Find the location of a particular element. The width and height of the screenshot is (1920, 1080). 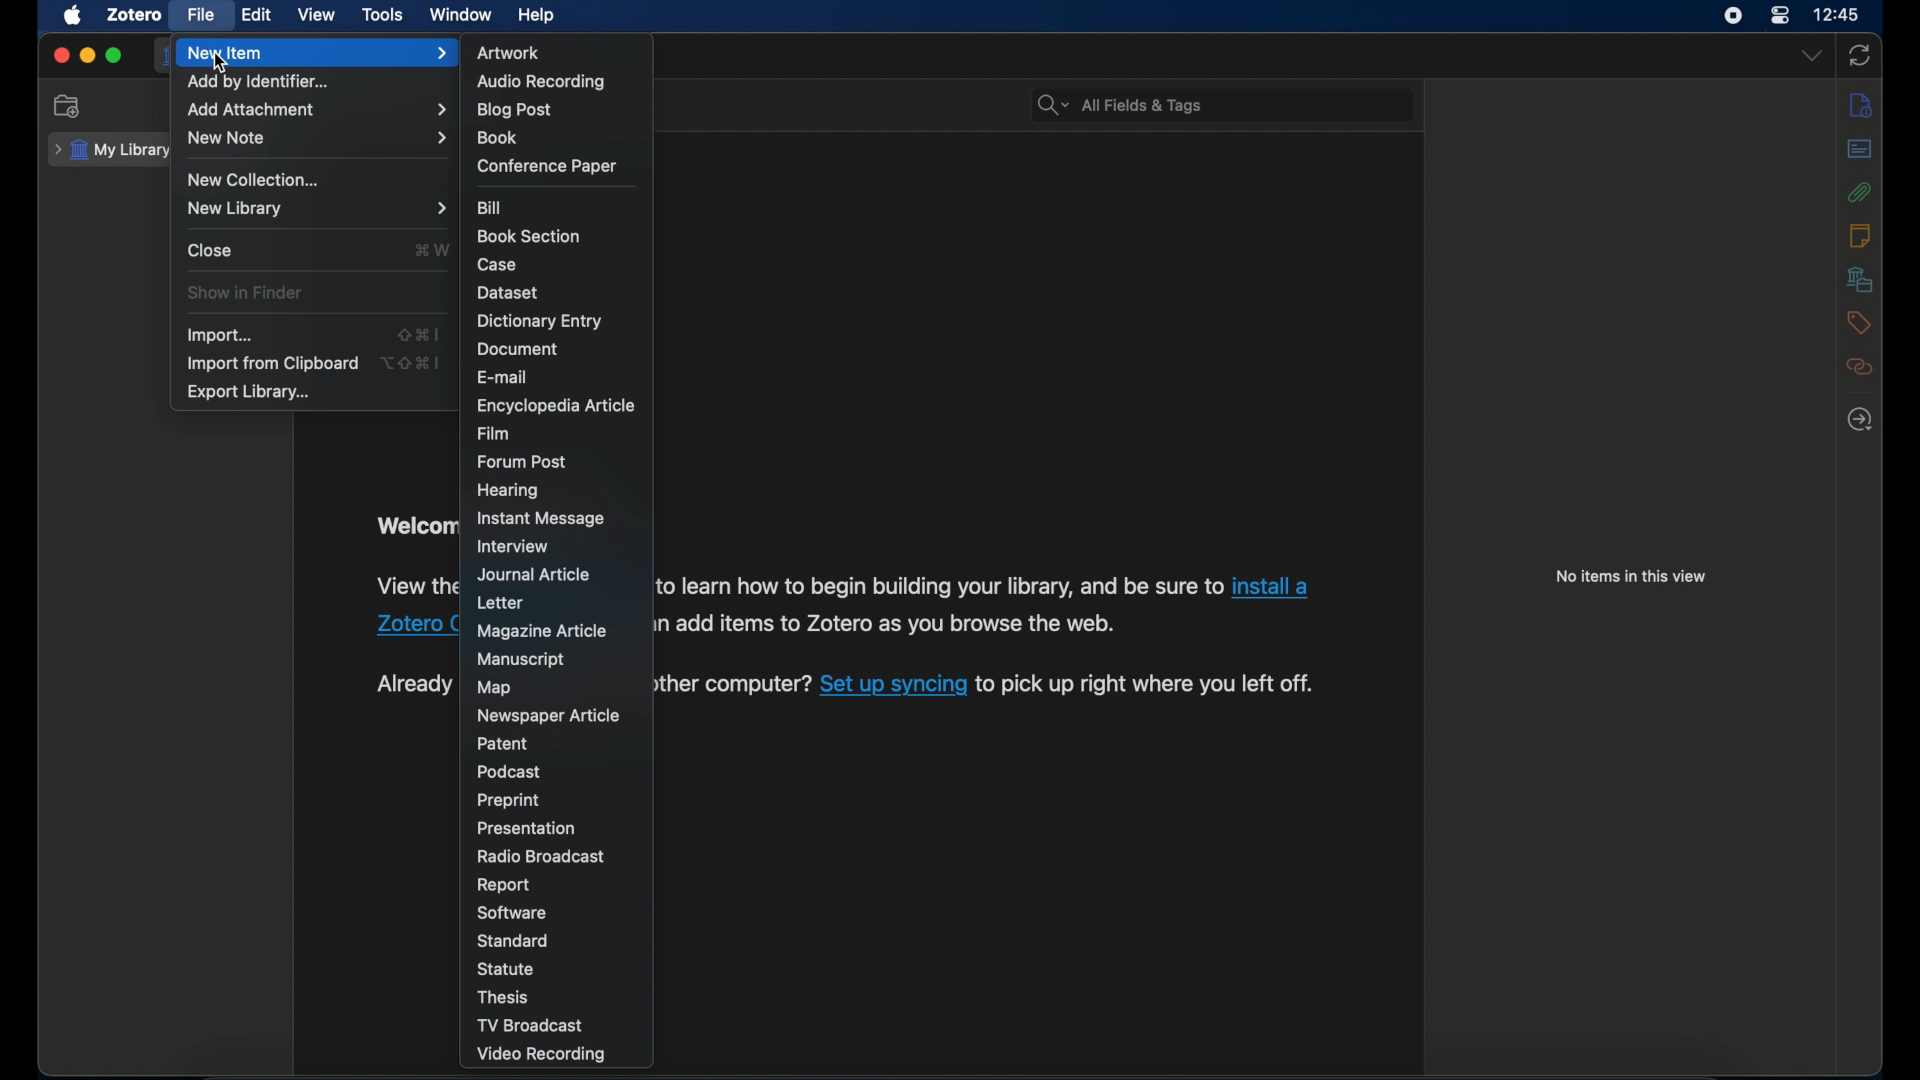

instant message is located at coordinates (540, 518).